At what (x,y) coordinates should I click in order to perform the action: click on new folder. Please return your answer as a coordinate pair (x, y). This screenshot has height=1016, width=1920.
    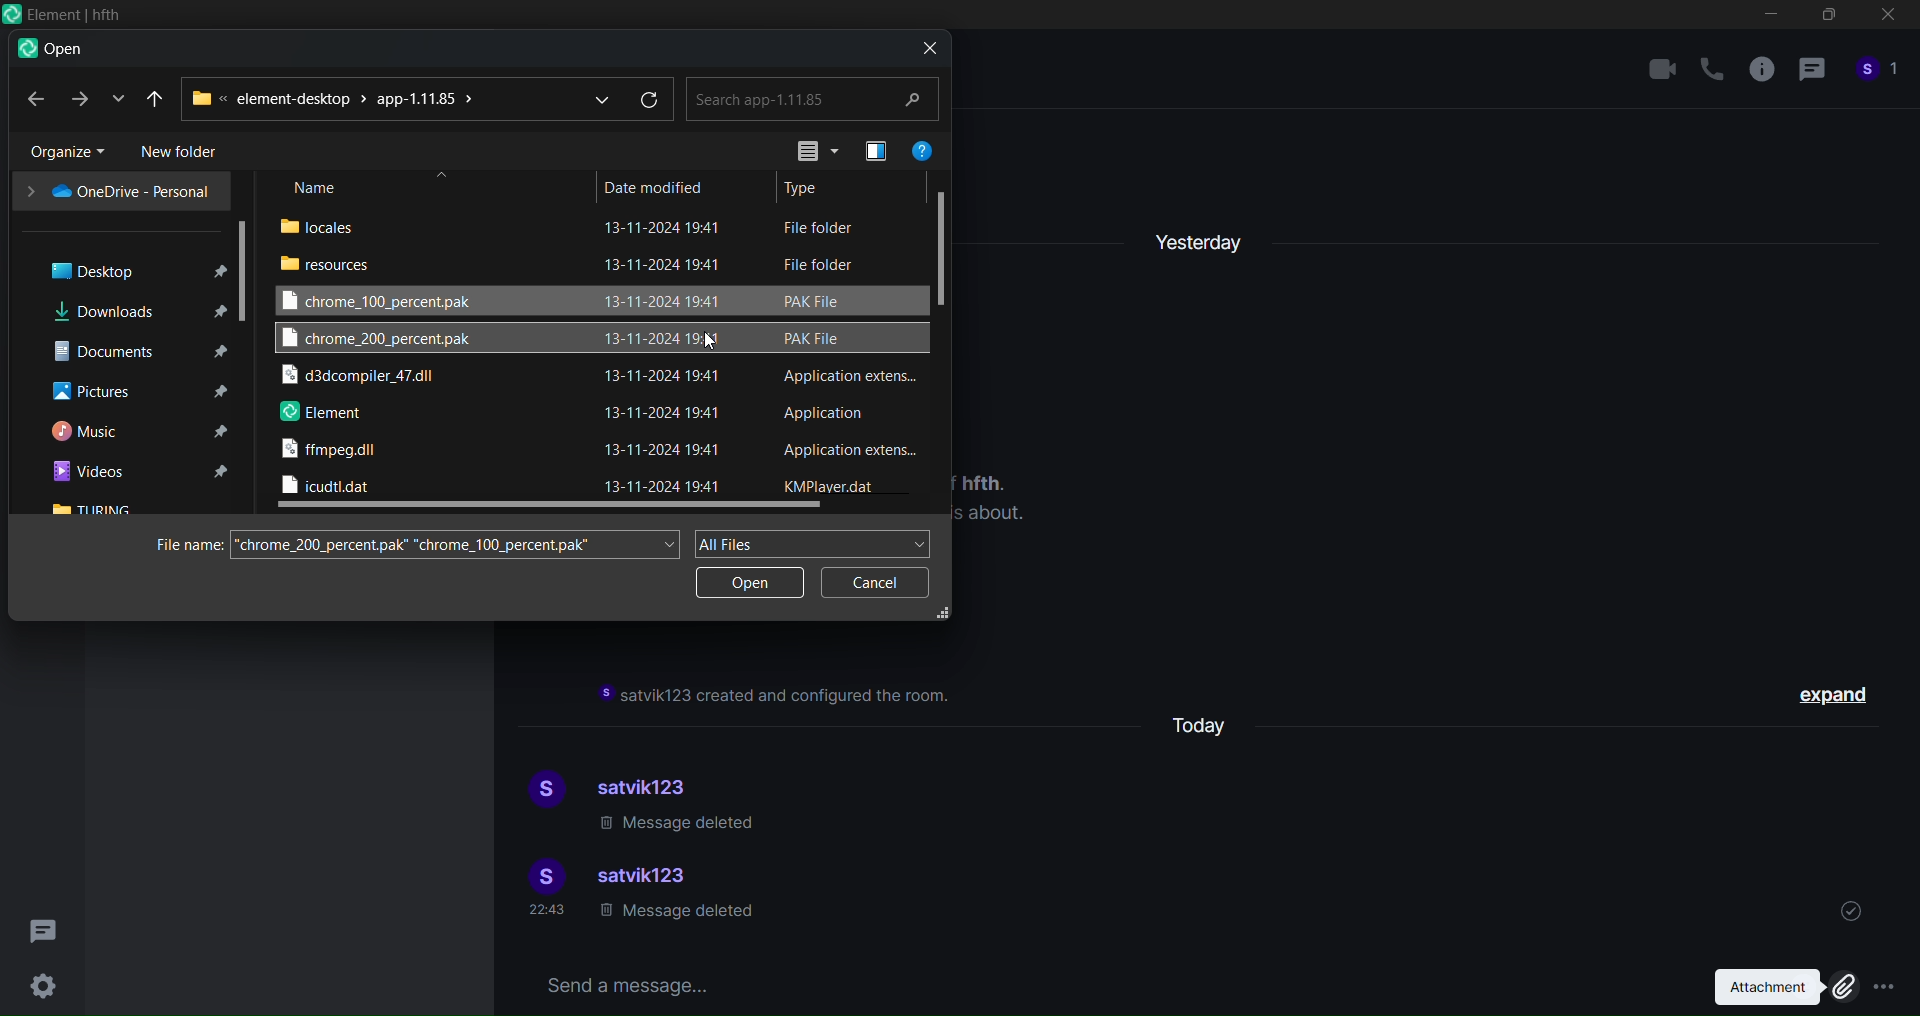
    Looking at the image, I should click on (186, 152).